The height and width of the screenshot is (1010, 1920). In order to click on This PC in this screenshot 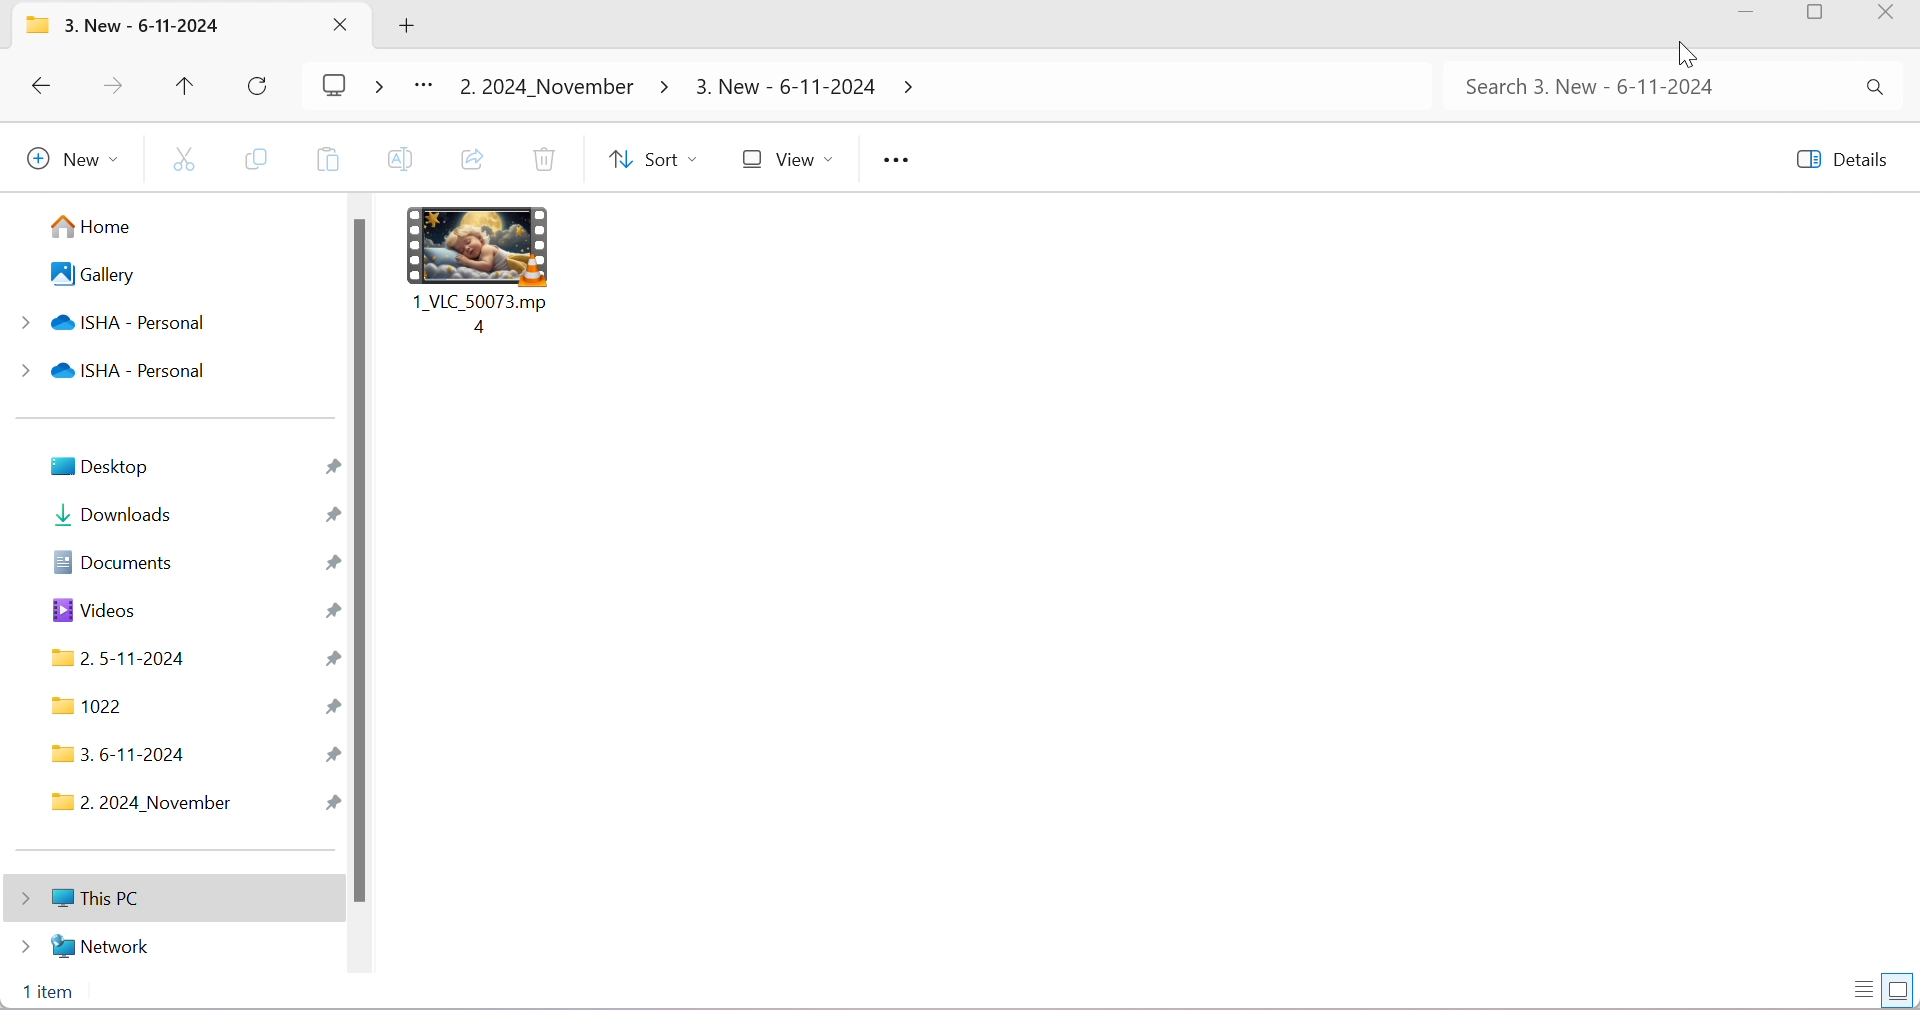, I will do `click(73, 897)`.